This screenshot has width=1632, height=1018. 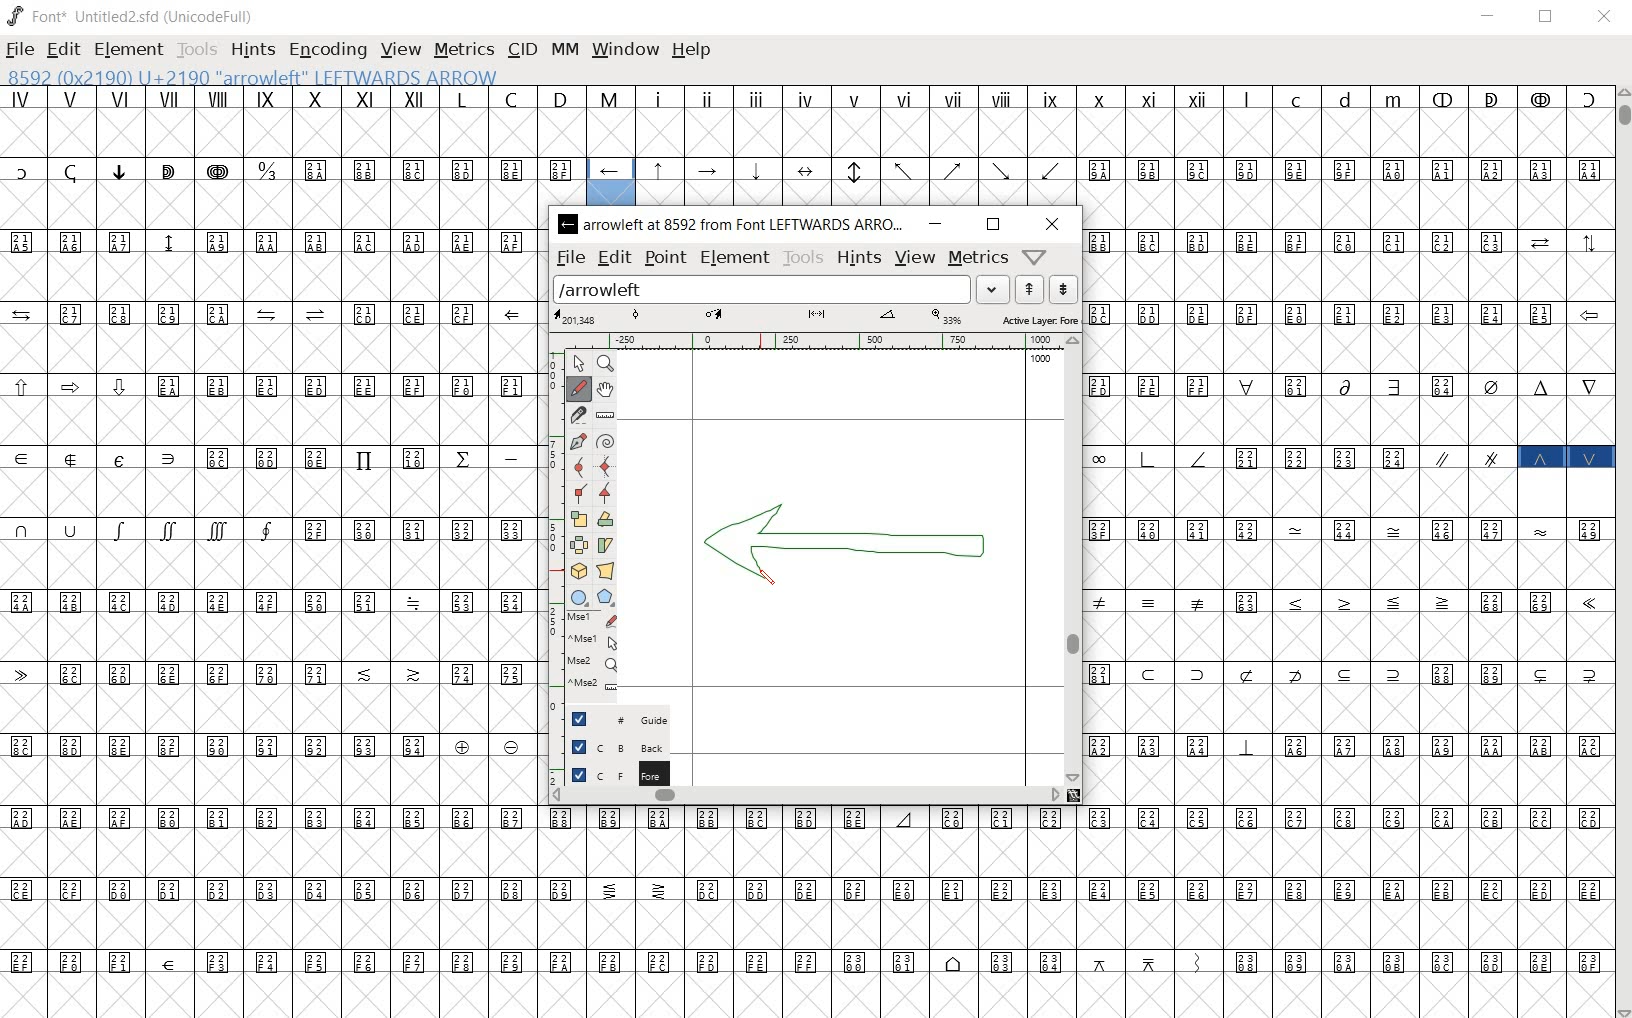 What do you see at coordinates (605, 520) in the screenshot?
I see `Rotate the selection` at bounding box center [605, 520].